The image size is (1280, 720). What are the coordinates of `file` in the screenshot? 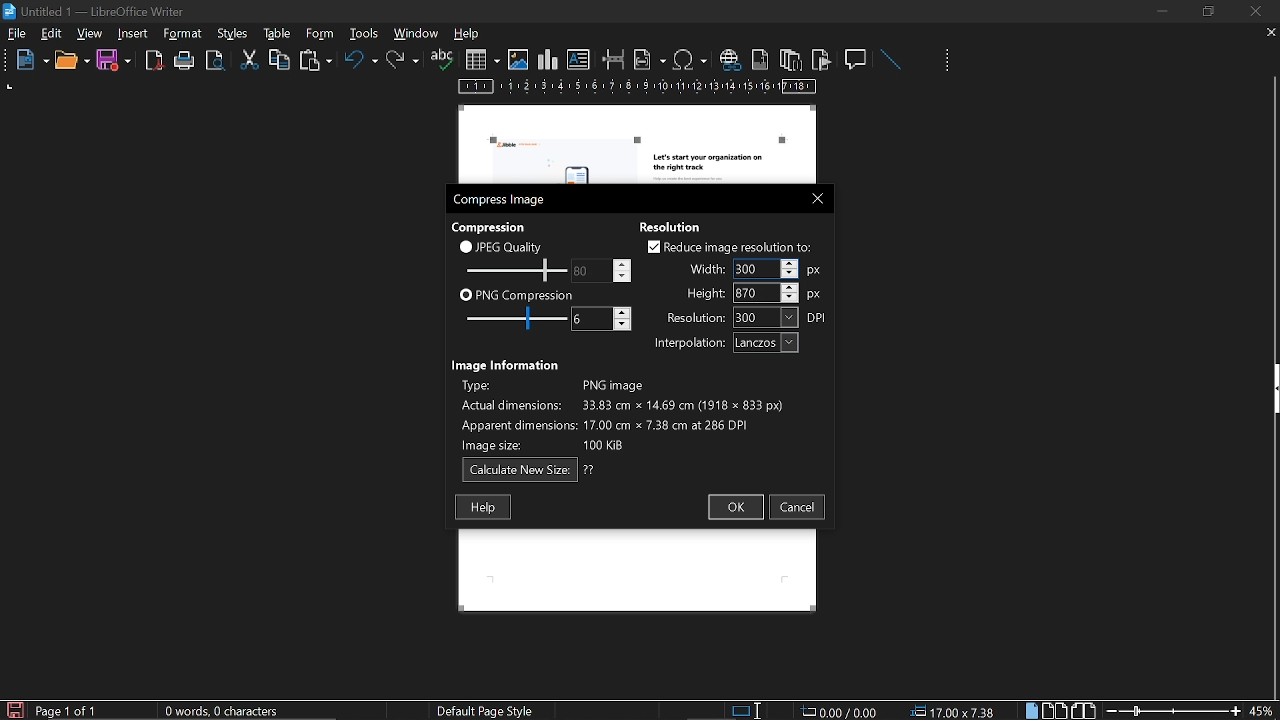 It's located at (17, 35).